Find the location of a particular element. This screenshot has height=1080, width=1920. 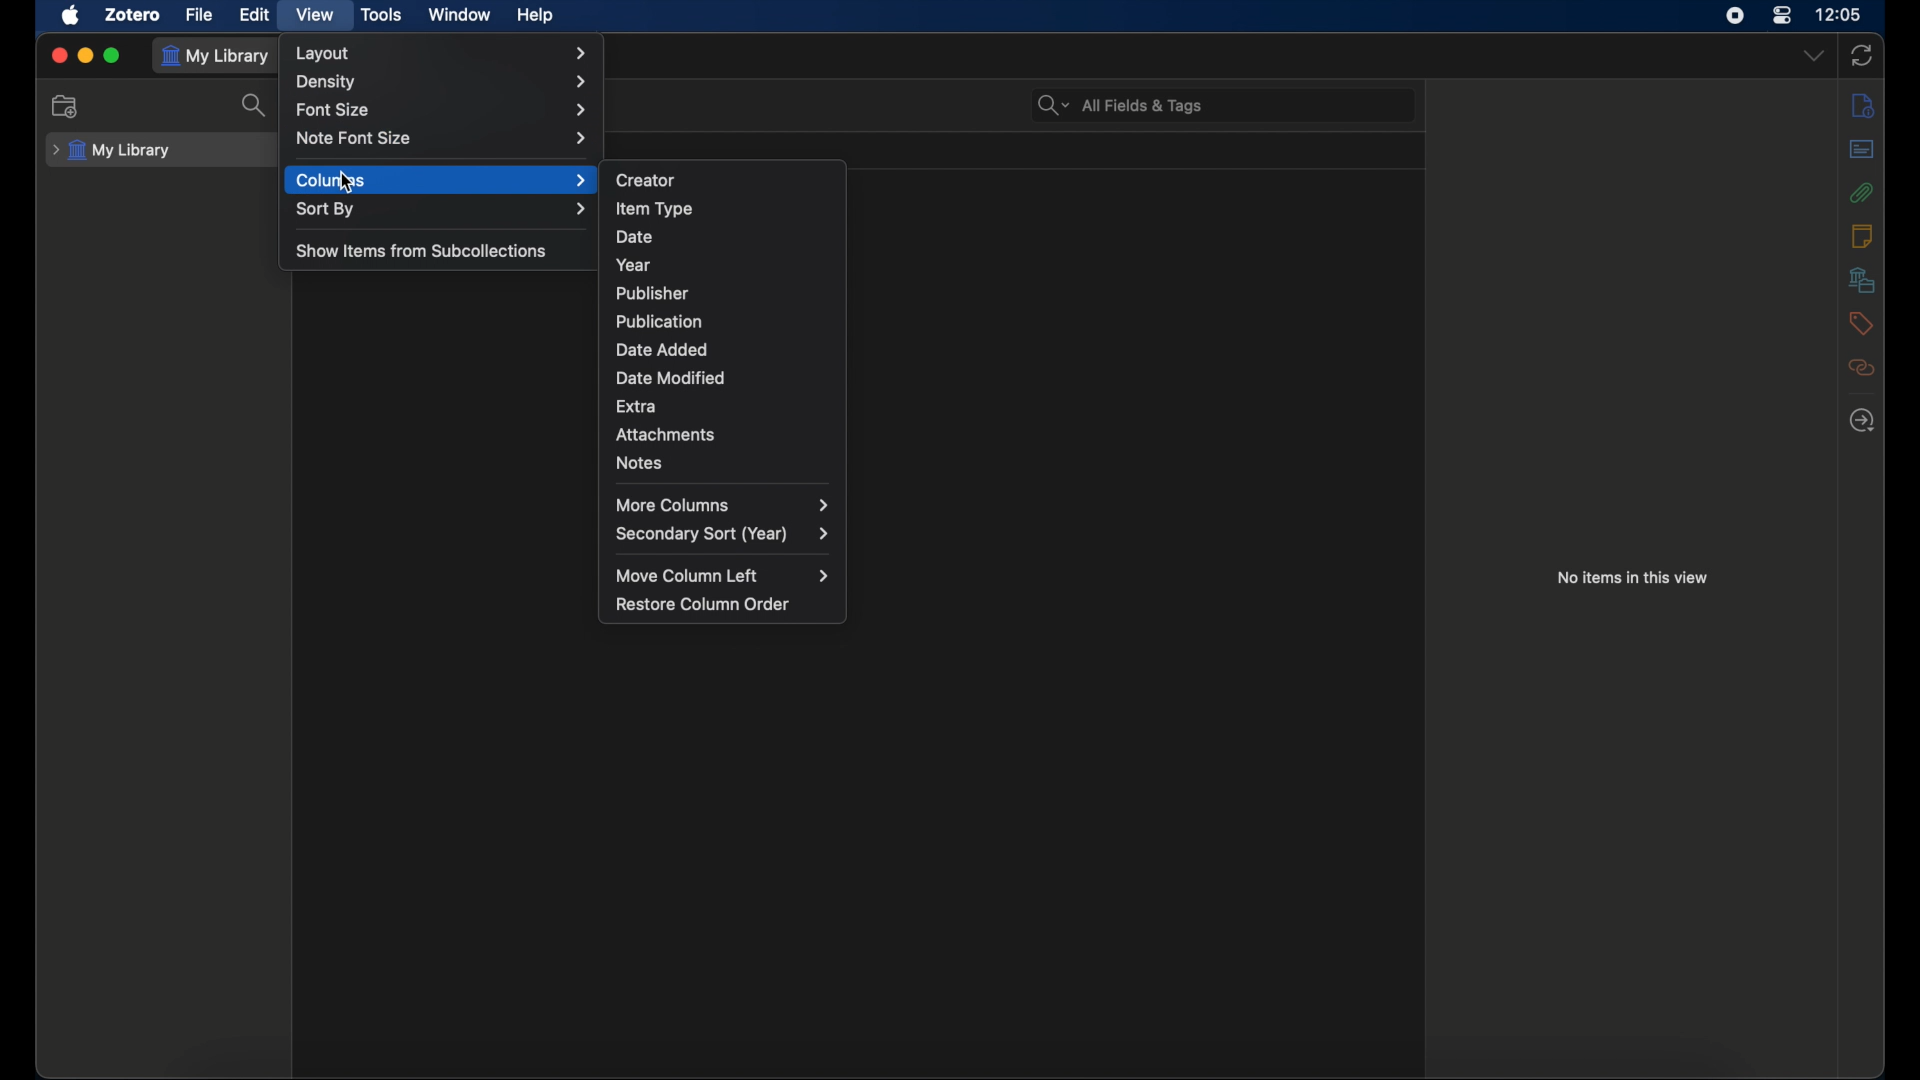

creator is located at coordinates (647, 179).